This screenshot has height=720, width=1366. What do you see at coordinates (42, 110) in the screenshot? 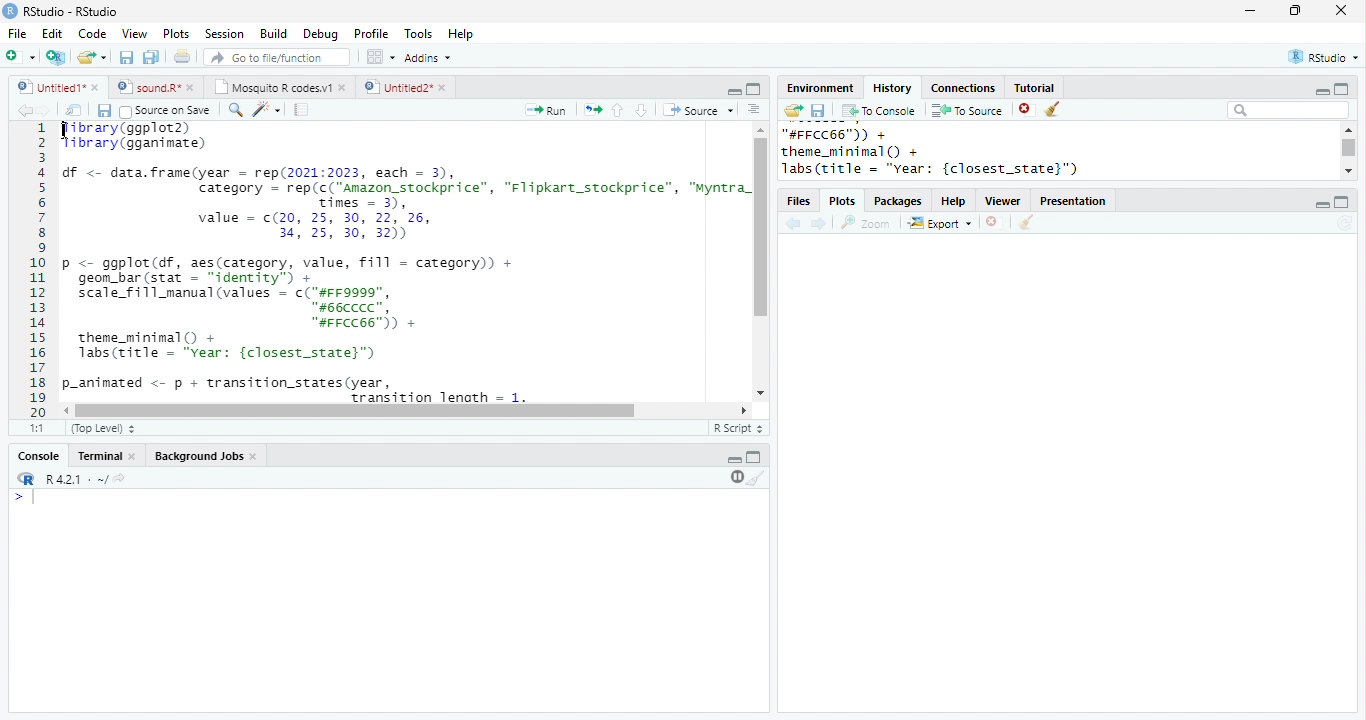
I see `forward` at bounding box center [42, 110].